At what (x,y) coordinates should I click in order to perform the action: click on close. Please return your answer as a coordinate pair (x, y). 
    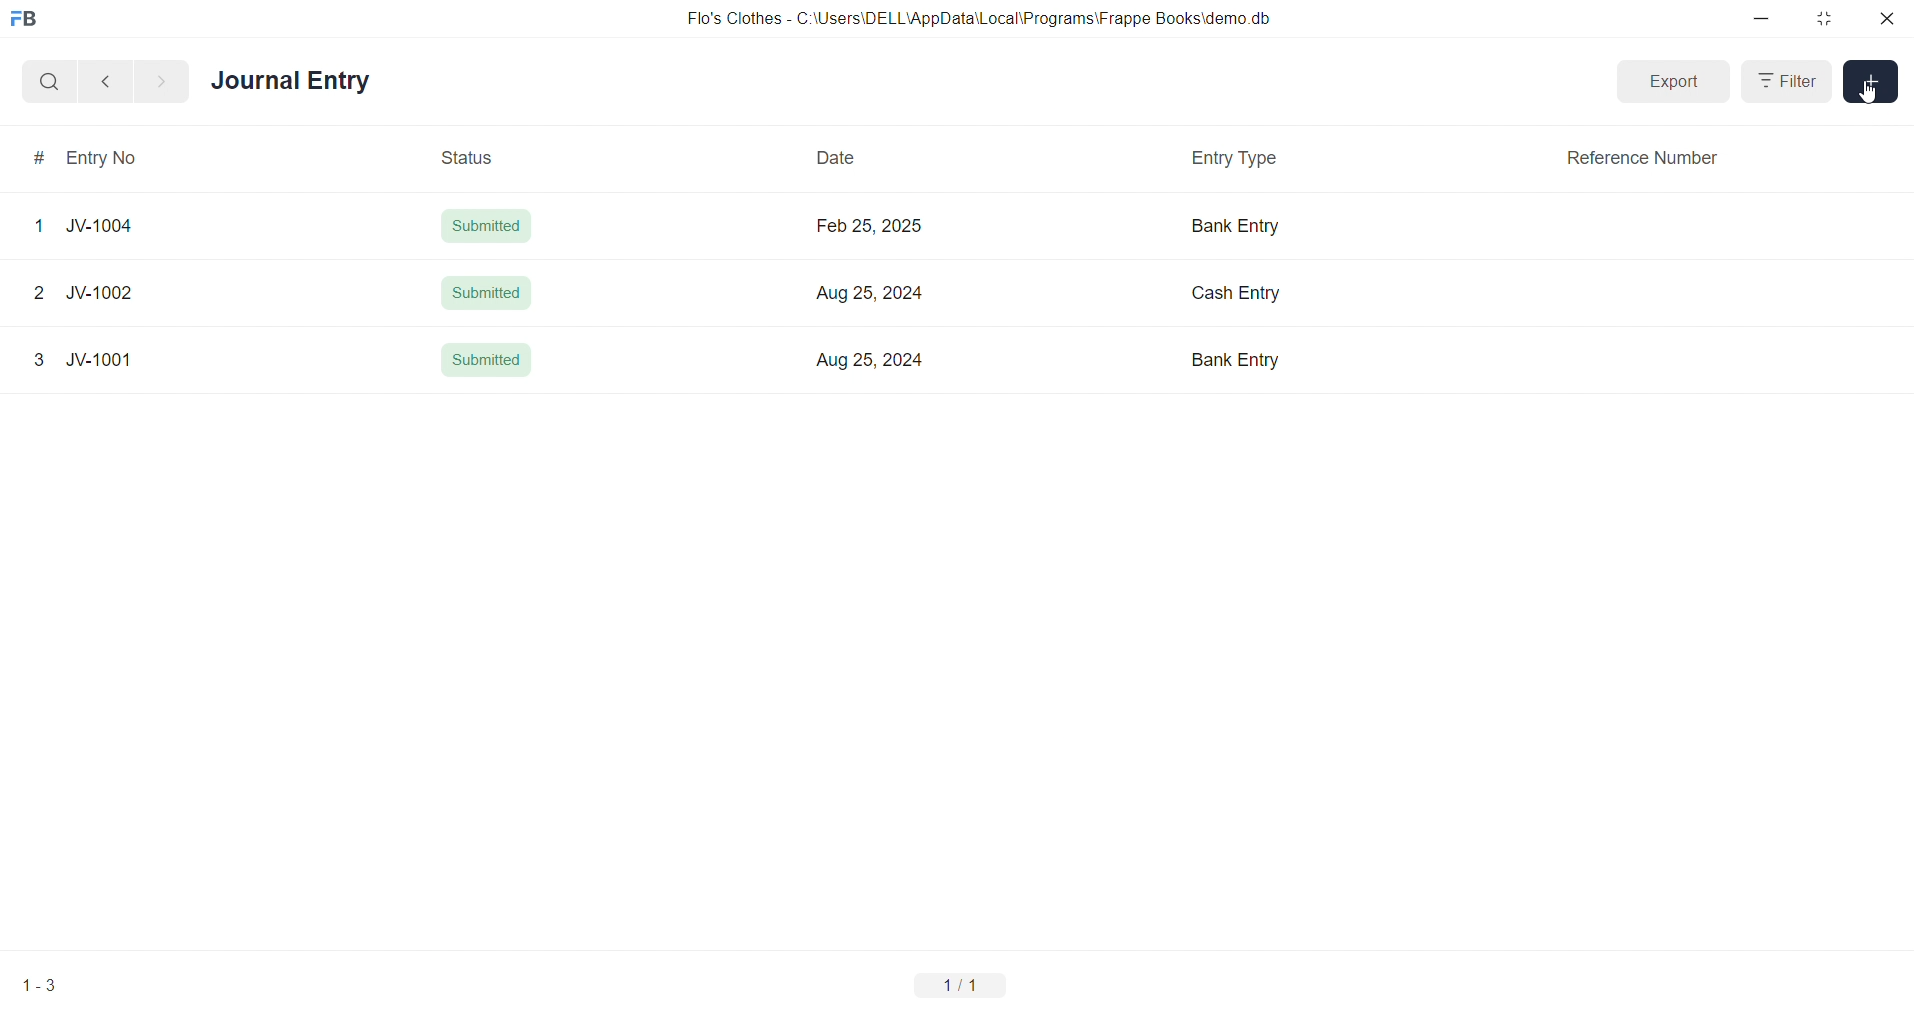
    Looking at the image, I should click on (1885, 20).